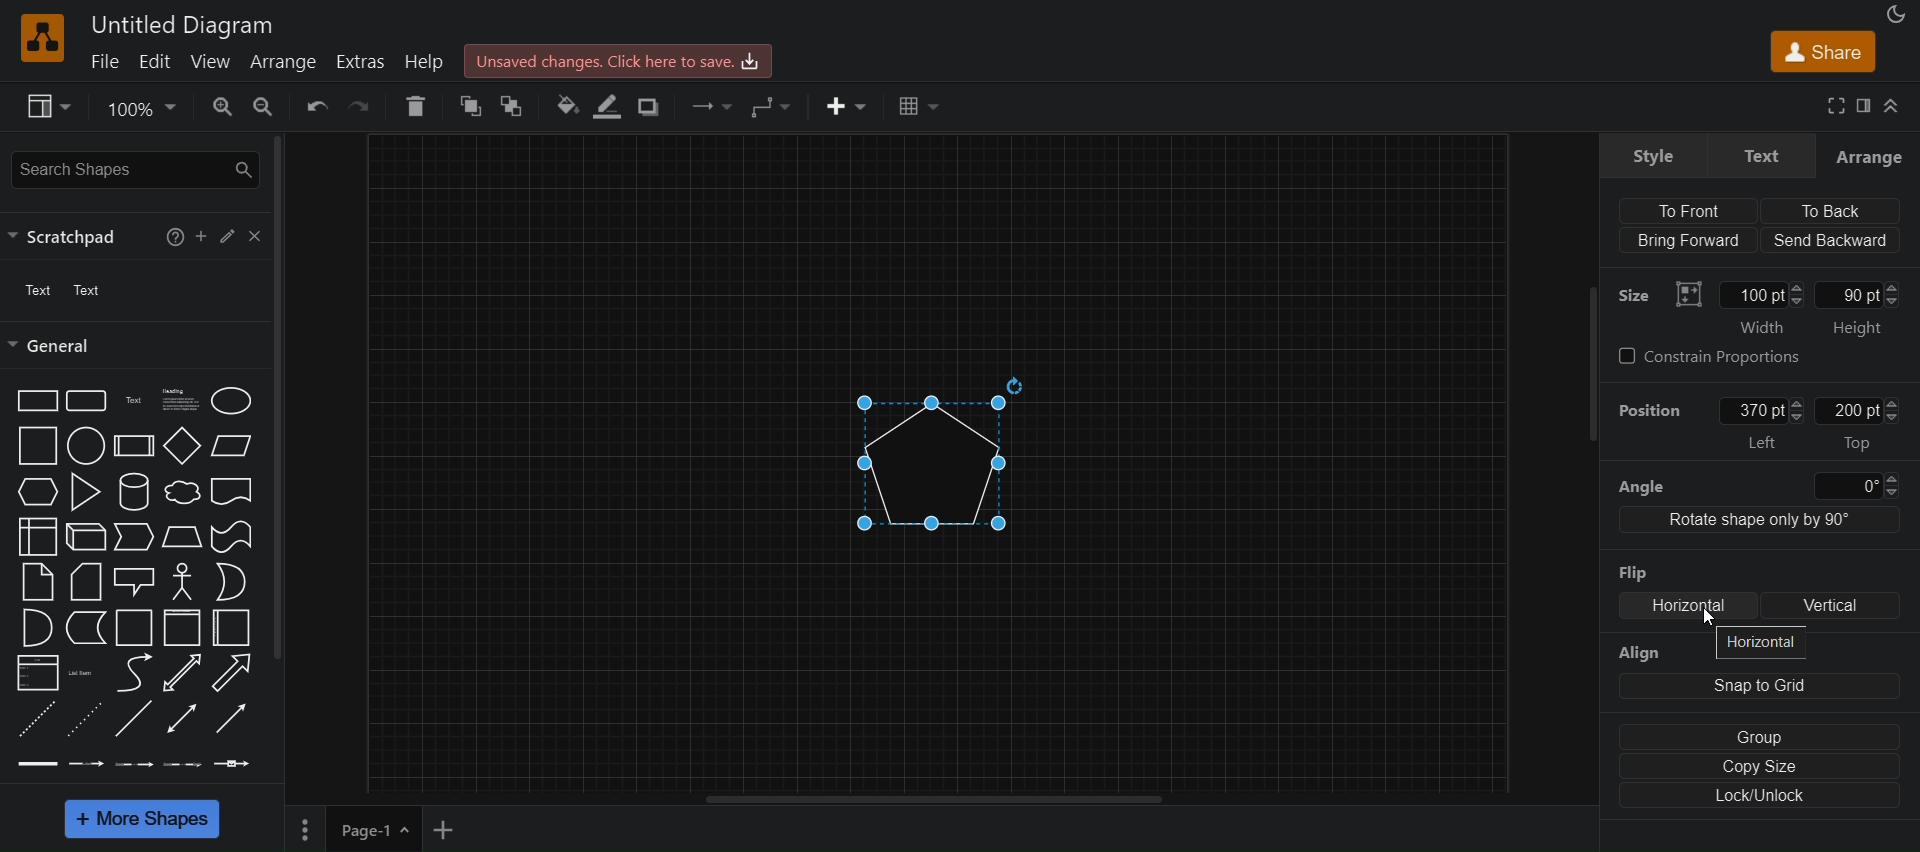  What do you see at coordinates (182, 765) in the screenshot?
I see `Connector with 3 labels` at bounding box center [182, 765].